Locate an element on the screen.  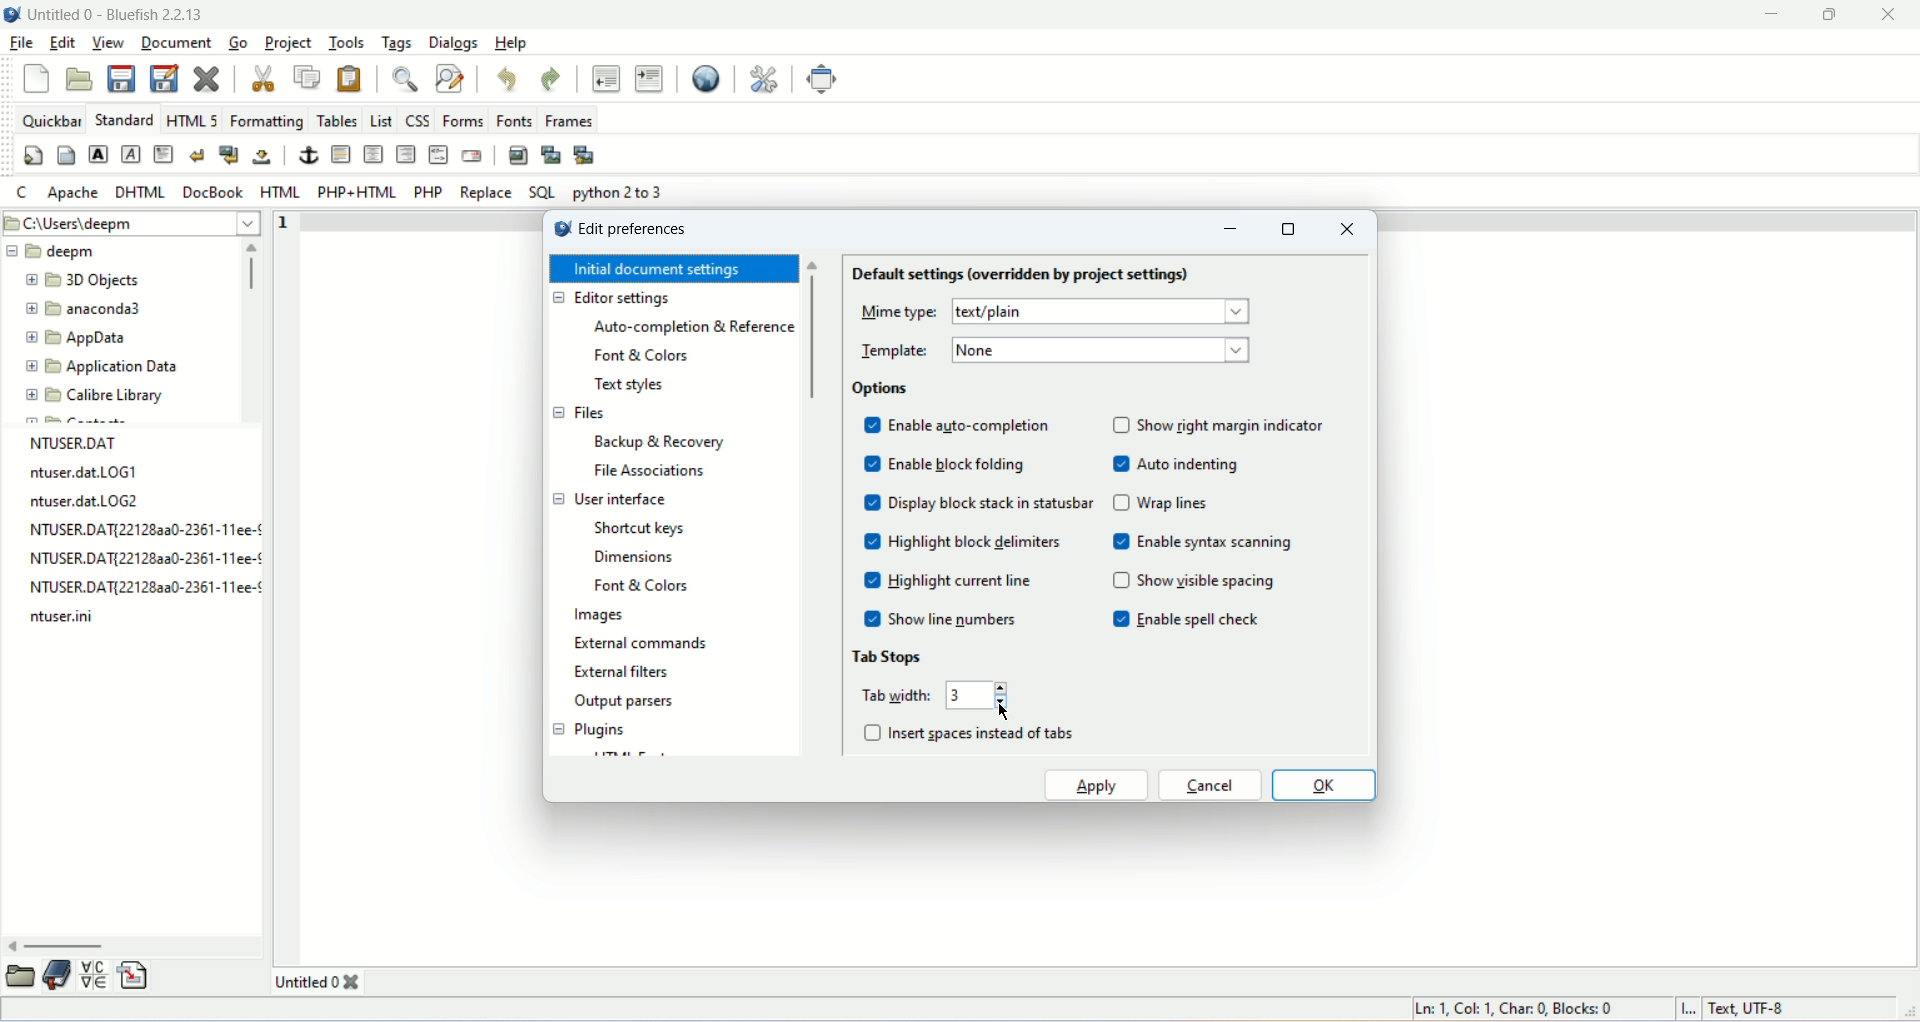
tags is located at coordinates (398, 42).